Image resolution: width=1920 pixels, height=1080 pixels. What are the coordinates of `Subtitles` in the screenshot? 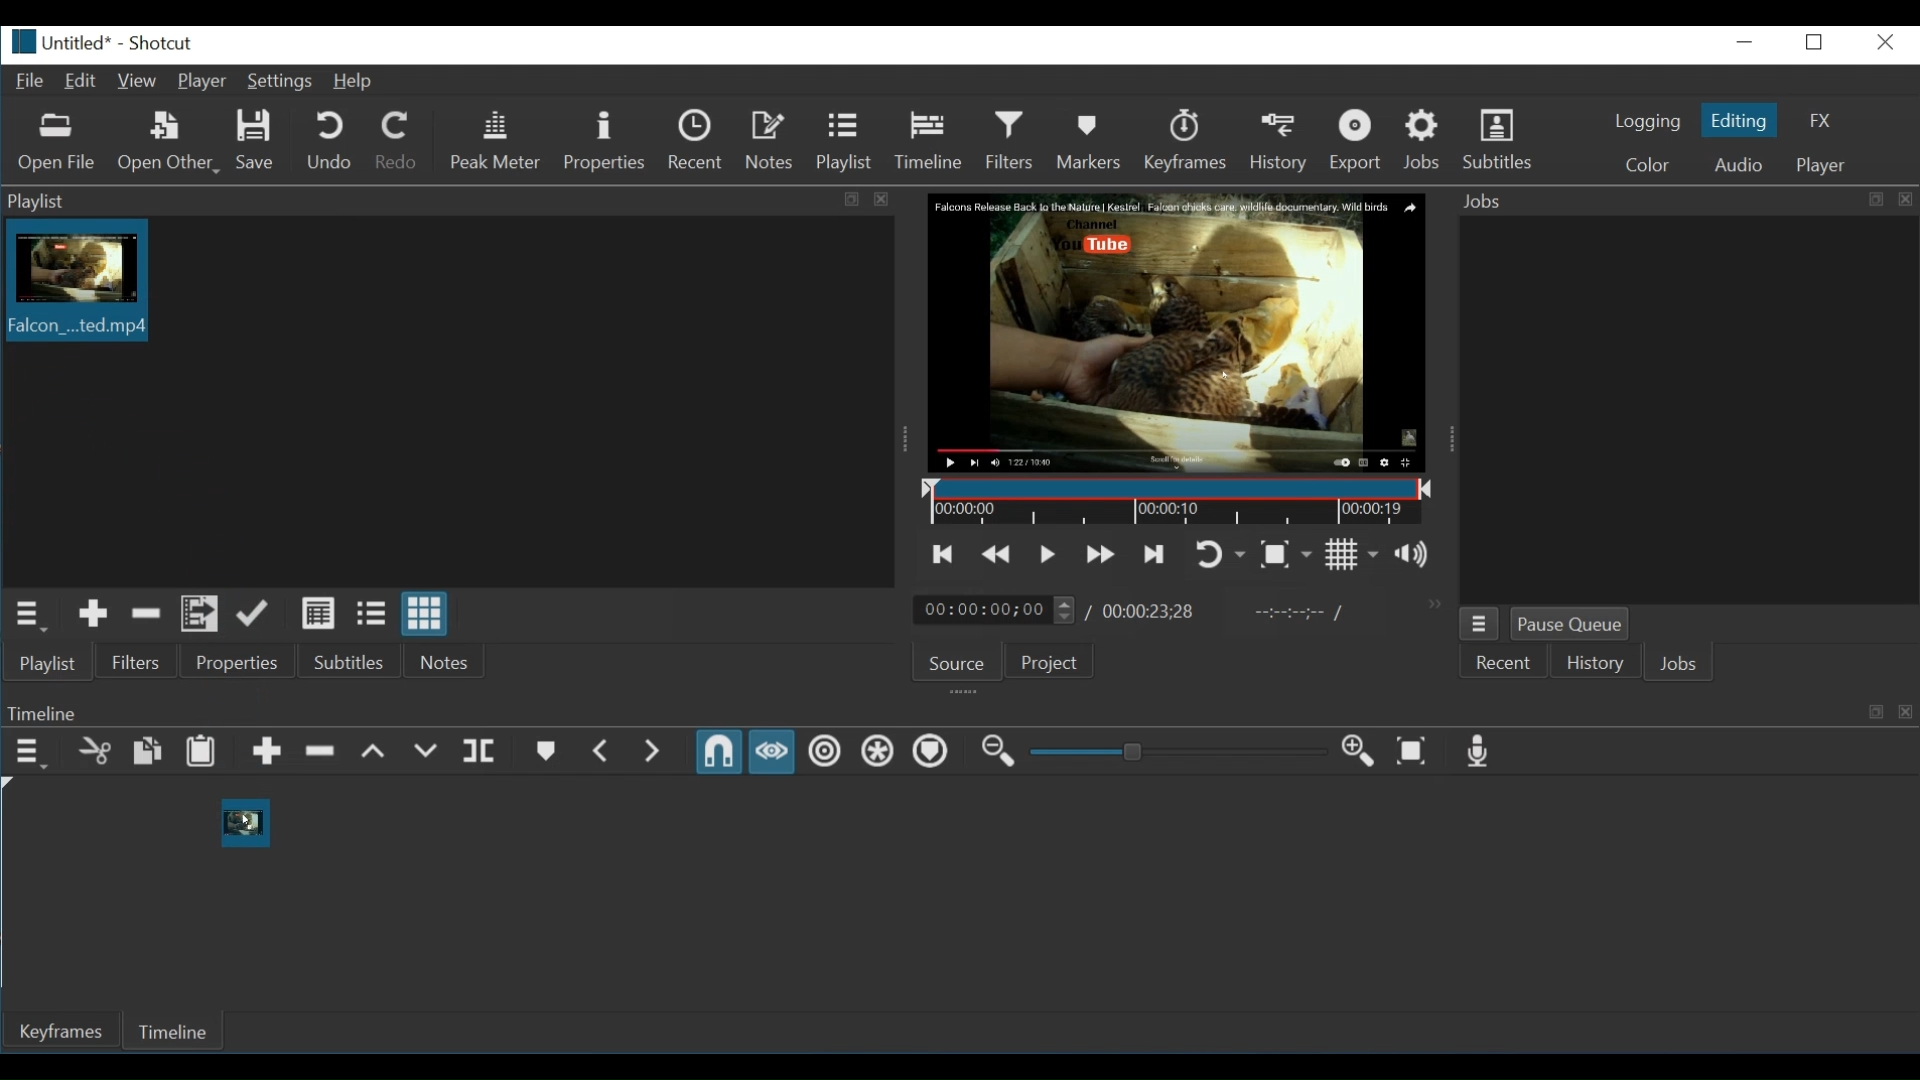 It's located at (1503, 137).